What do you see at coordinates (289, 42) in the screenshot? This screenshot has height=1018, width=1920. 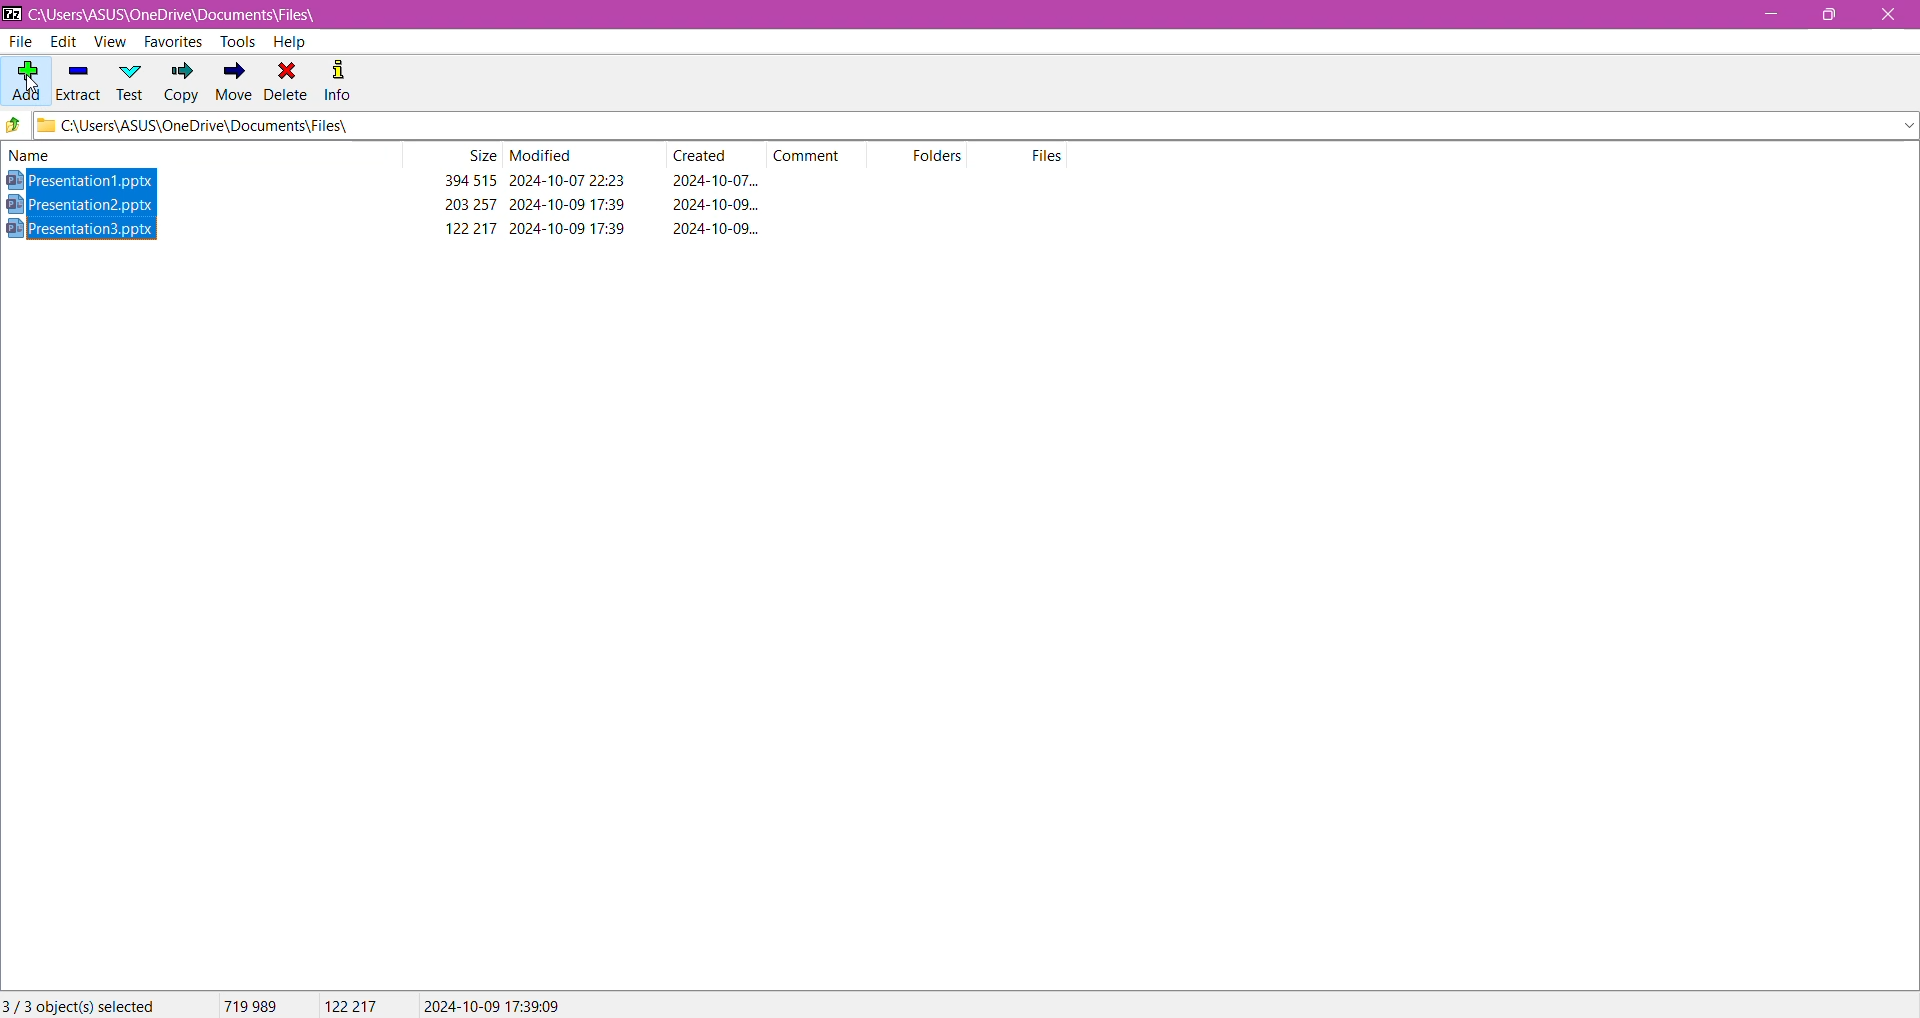 I see `Help` at bounding box center [289, 42].